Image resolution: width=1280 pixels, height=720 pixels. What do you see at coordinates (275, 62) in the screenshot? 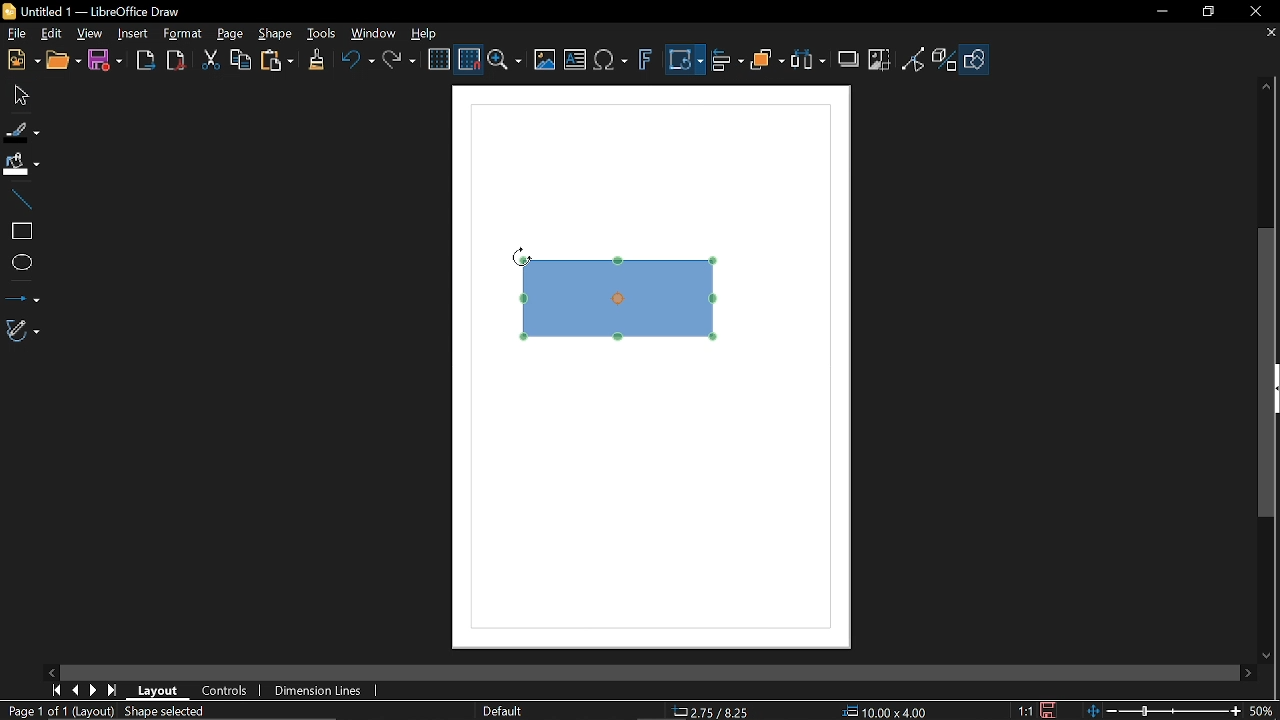
I see `Paste` at bounding box center [275, 62].